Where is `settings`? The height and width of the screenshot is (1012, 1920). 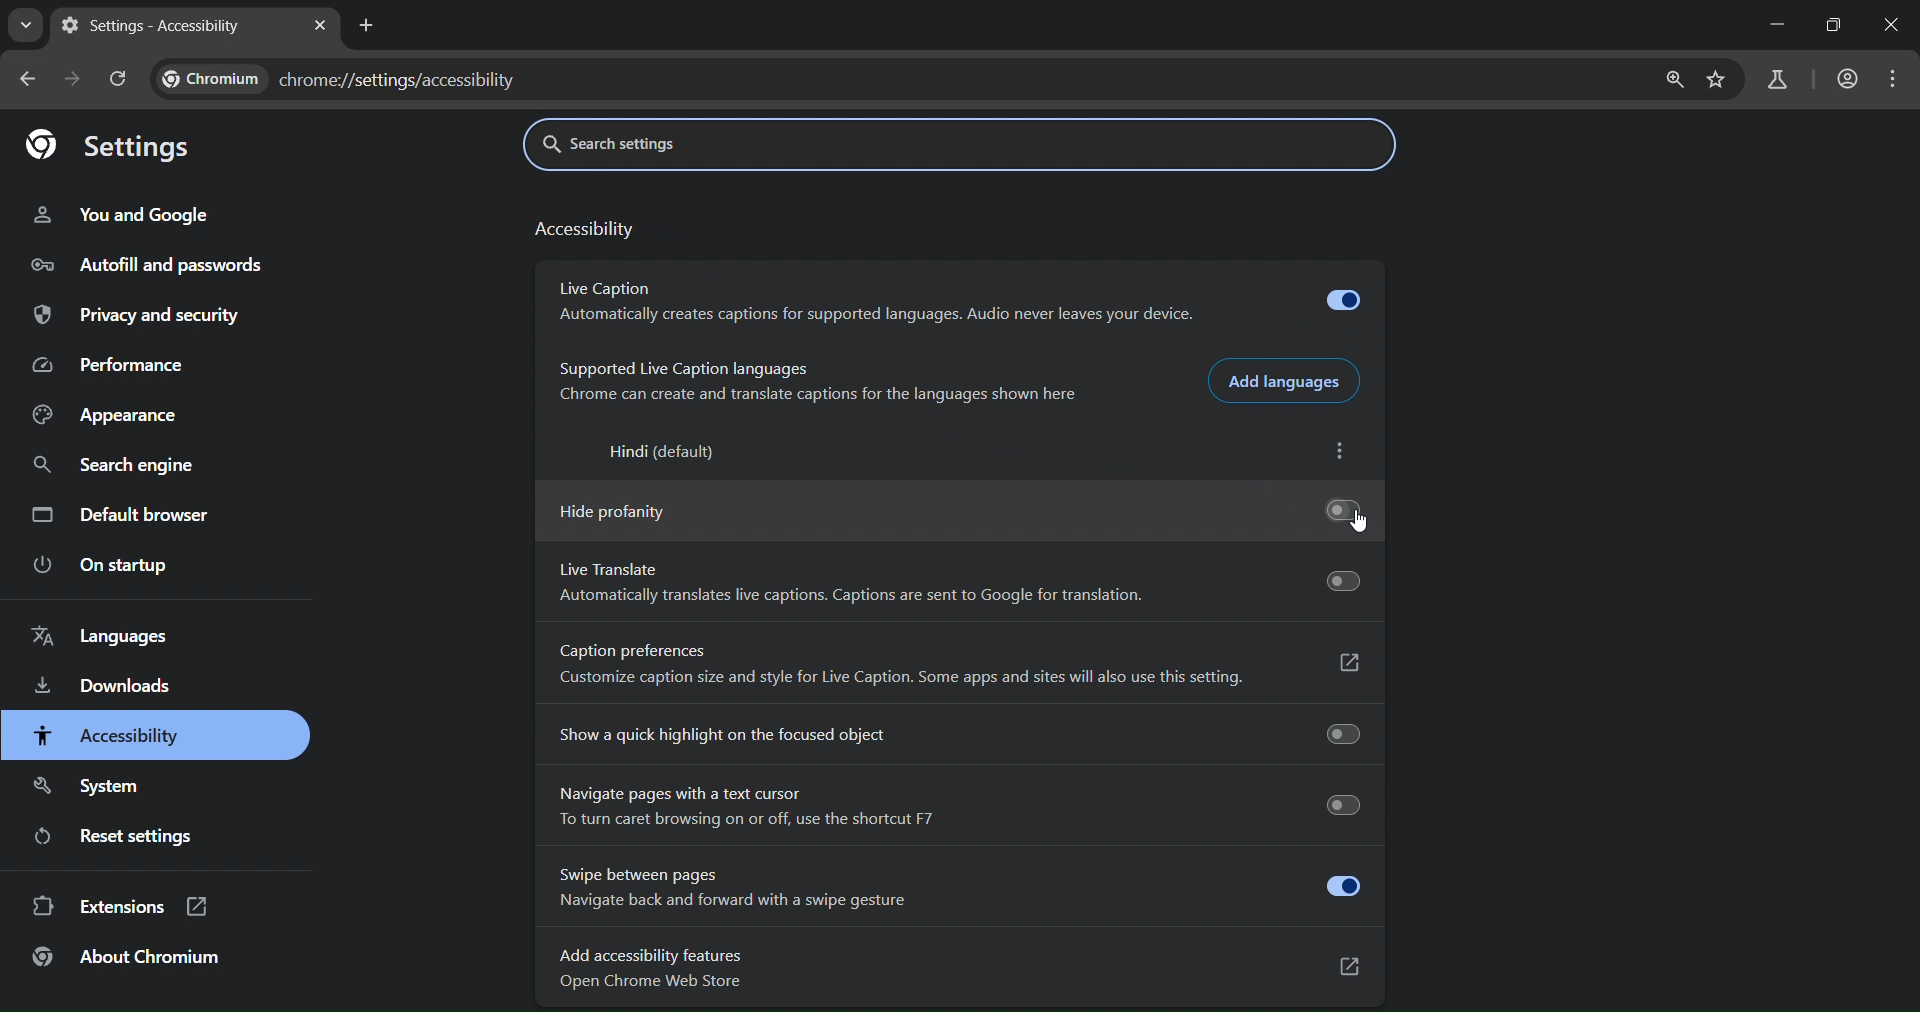
settings is located at coordinates (108, 147).